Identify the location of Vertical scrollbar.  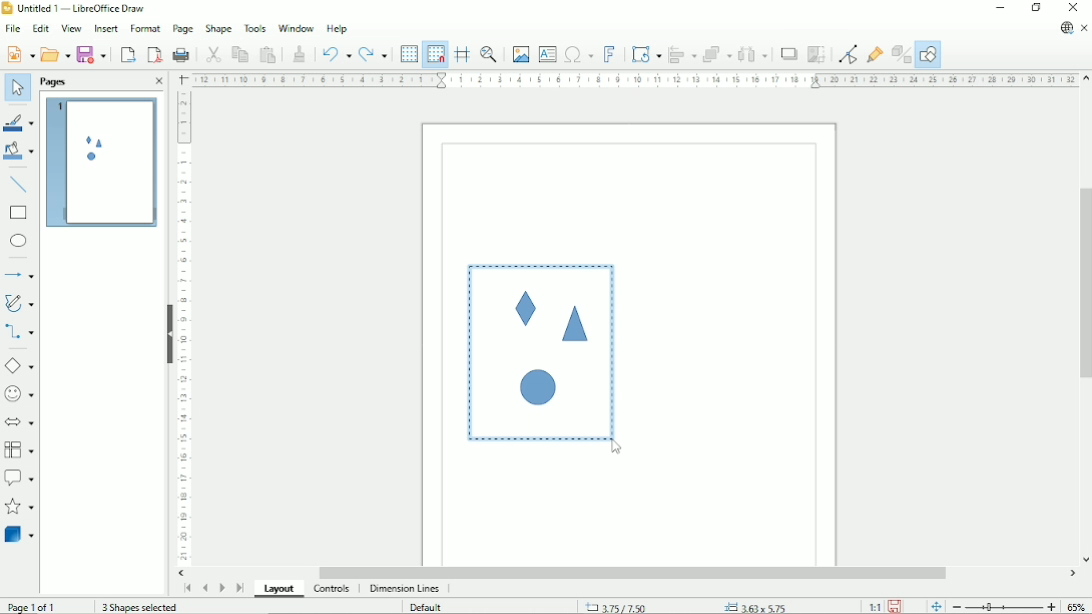
(1083, 282).